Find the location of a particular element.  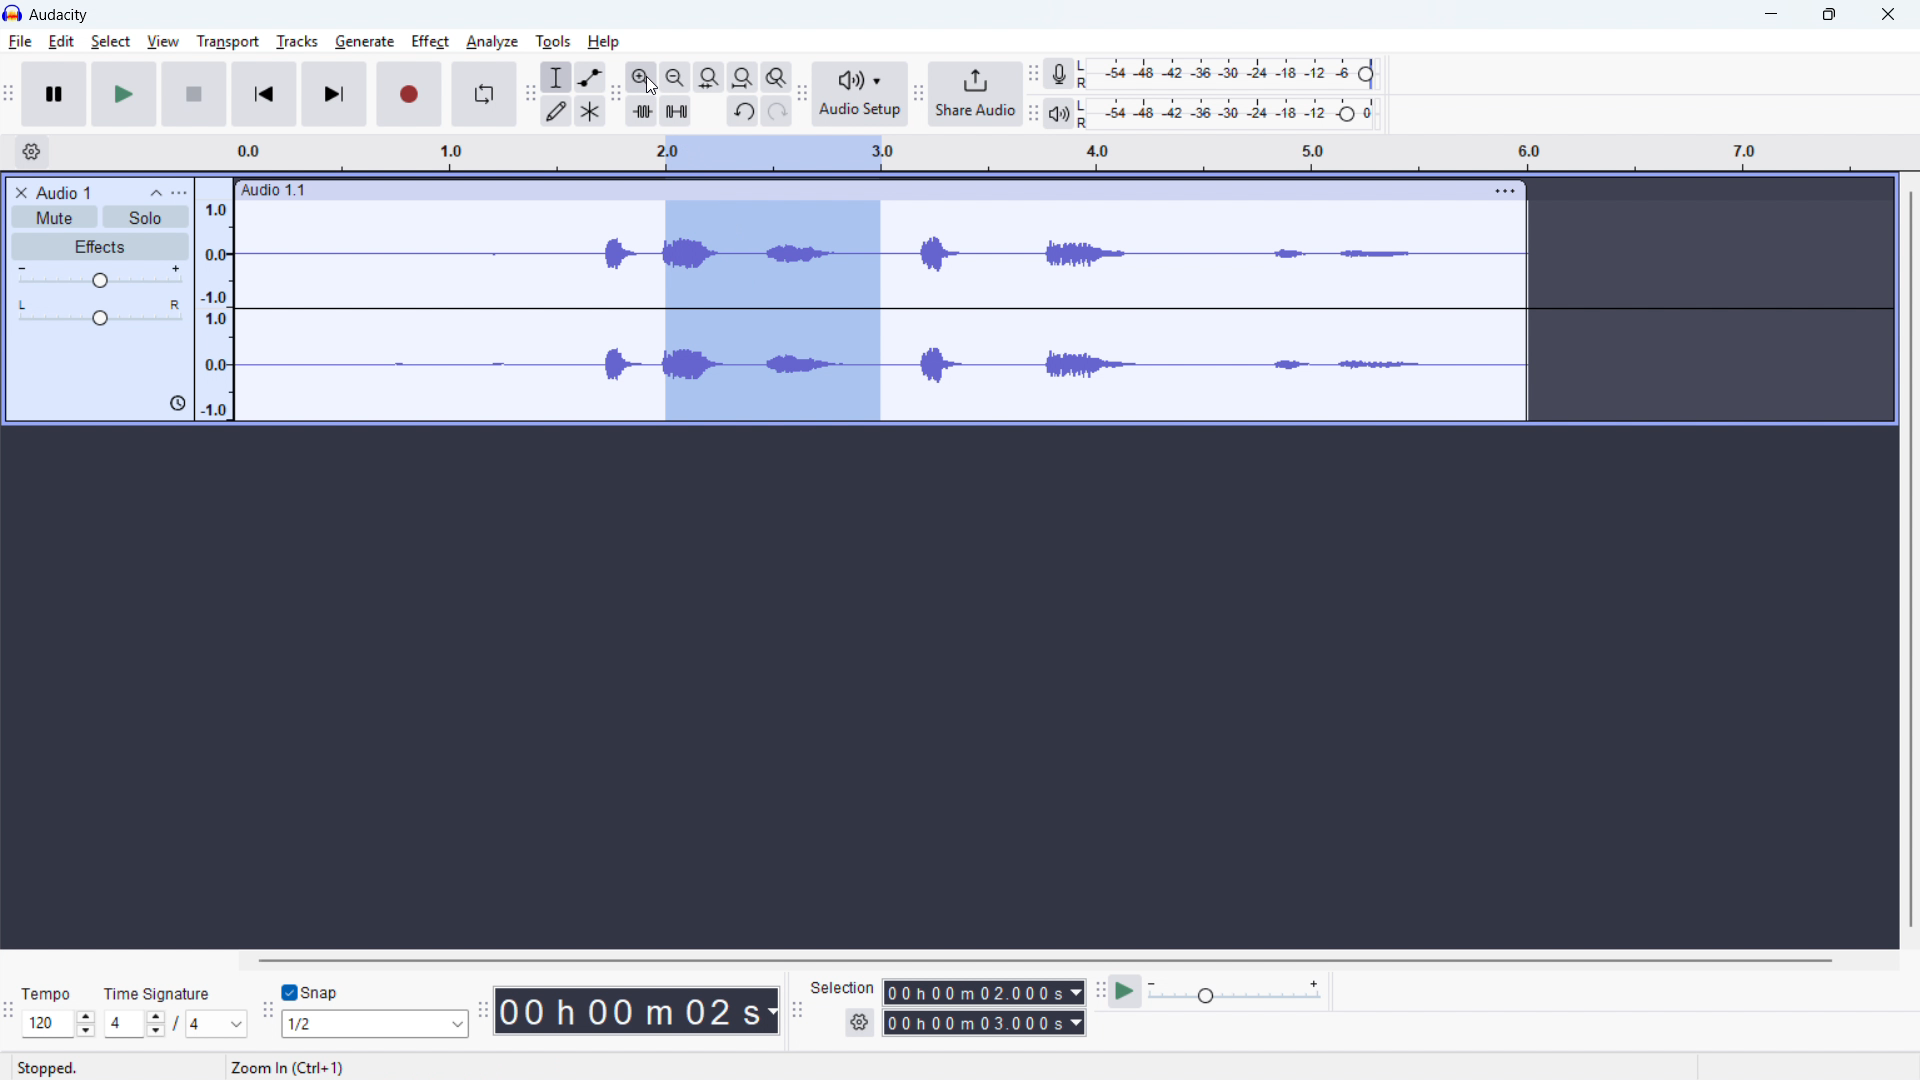

Selection settings is located at coordinates (860, 1021).